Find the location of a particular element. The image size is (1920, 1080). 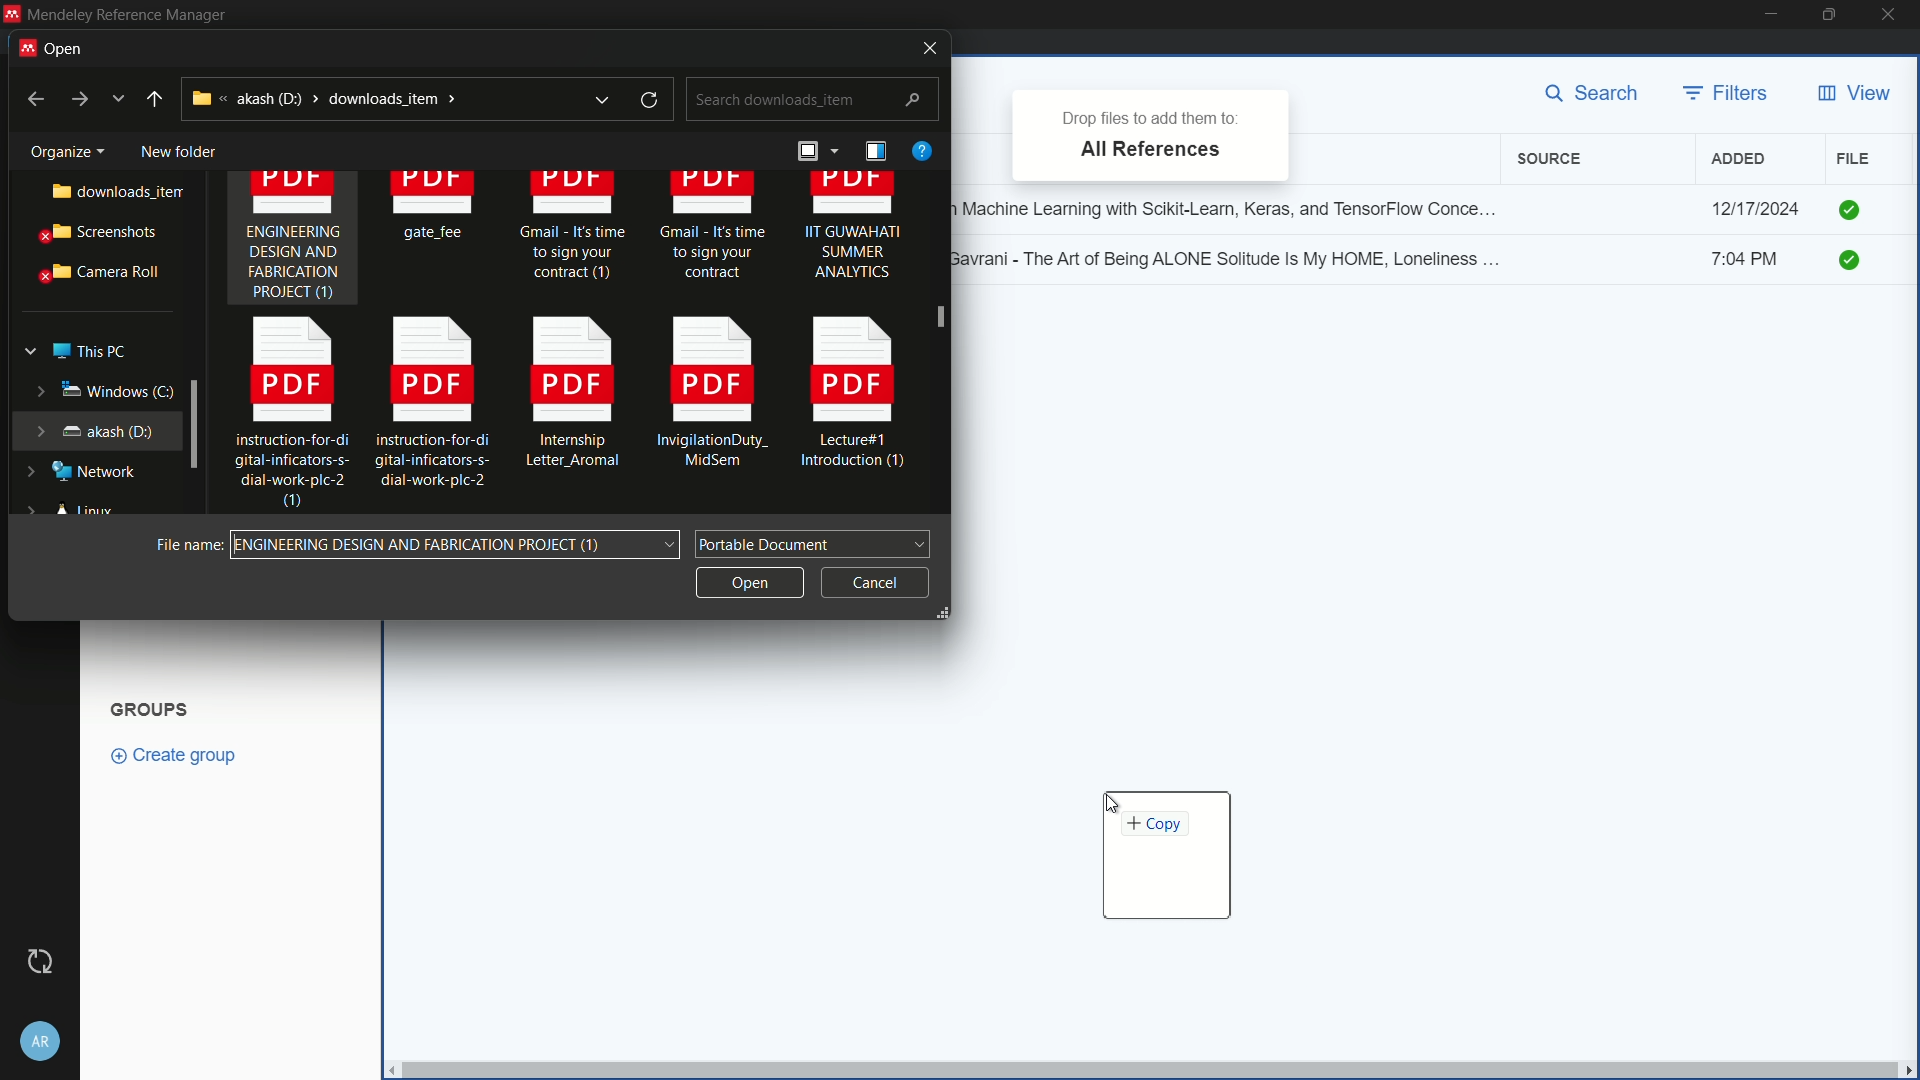

cancel is located at coordinates (875, 579).